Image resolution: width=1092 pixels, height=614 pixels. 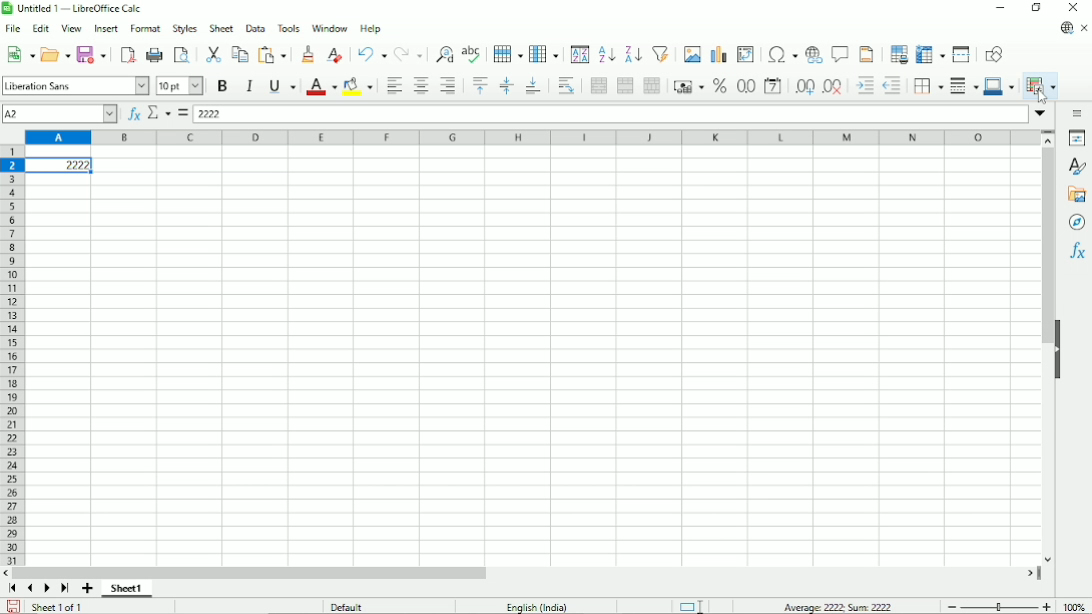 I want to click on Decrease indent, so click(x=892, y=86).